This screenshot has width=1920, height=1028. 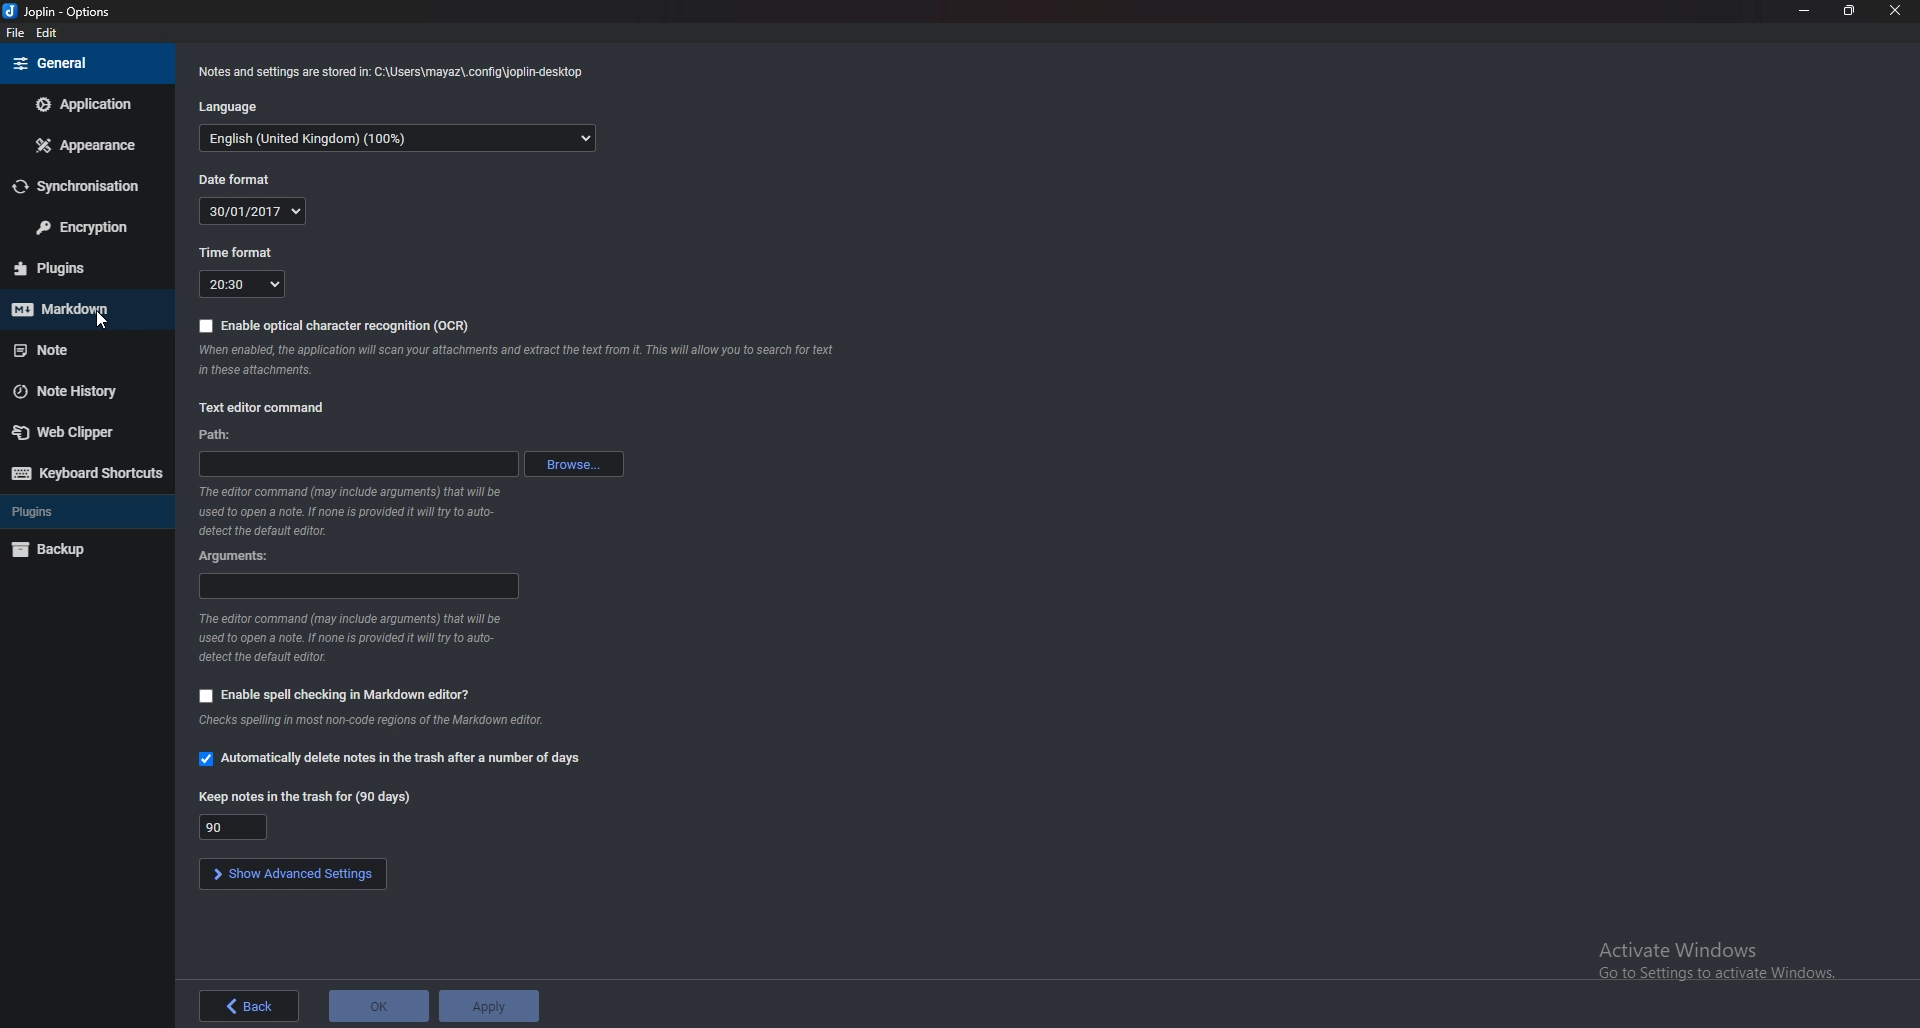 What do you see at coordinates (391, 759) in the screenshot?
I see `Automatically delete notes in the trash after a number of days` at bounding box center [391, 759].